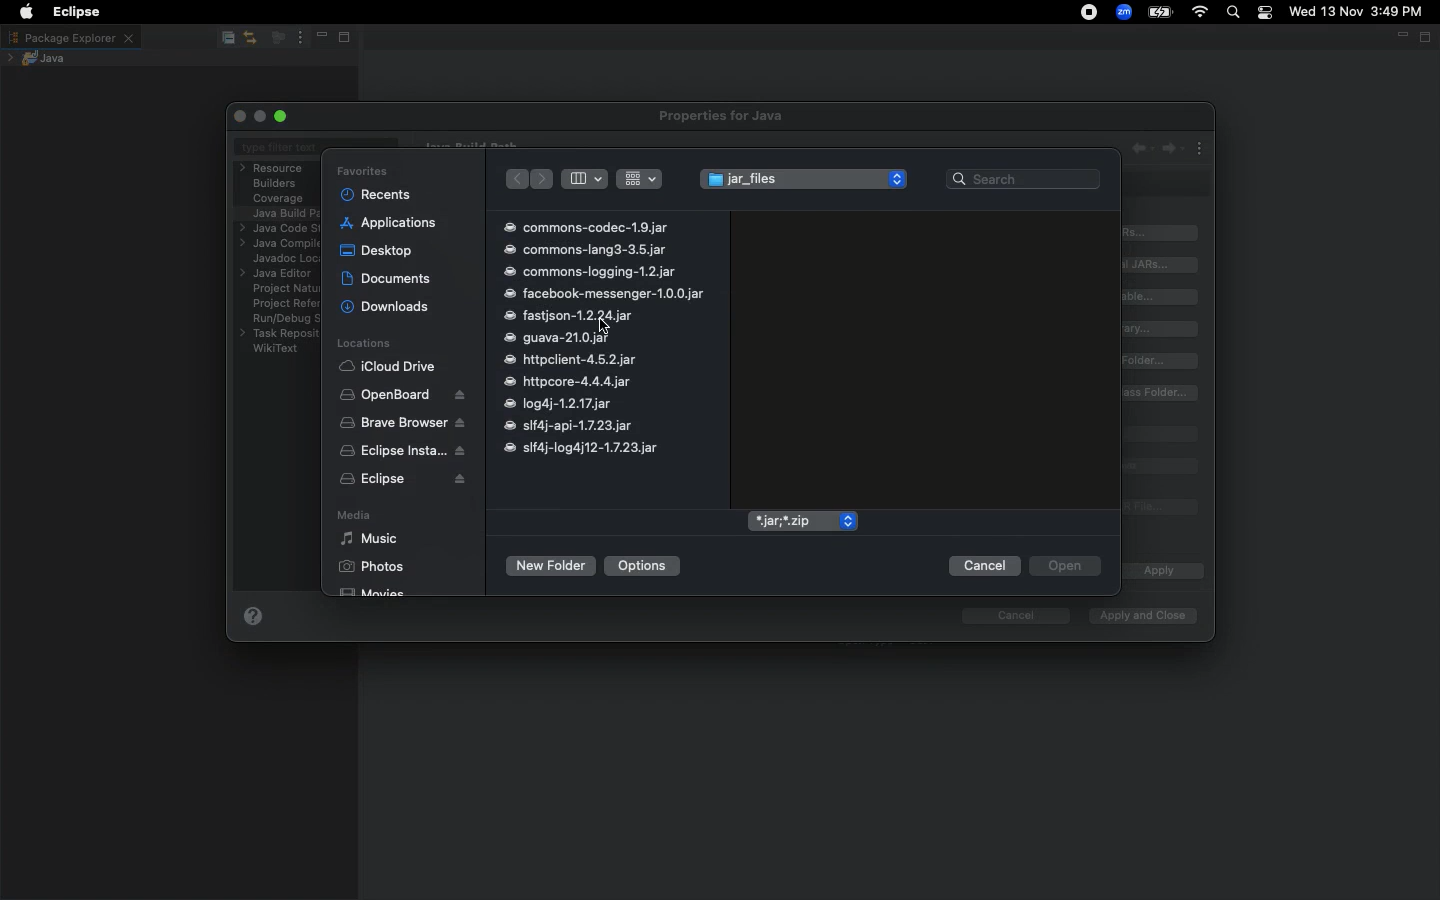 This screenshot has height=900, width=1440. What do you see at coordinates (1125, 12) in the screenshot?
I see `Zoom` at bounding box center [1125, 12].